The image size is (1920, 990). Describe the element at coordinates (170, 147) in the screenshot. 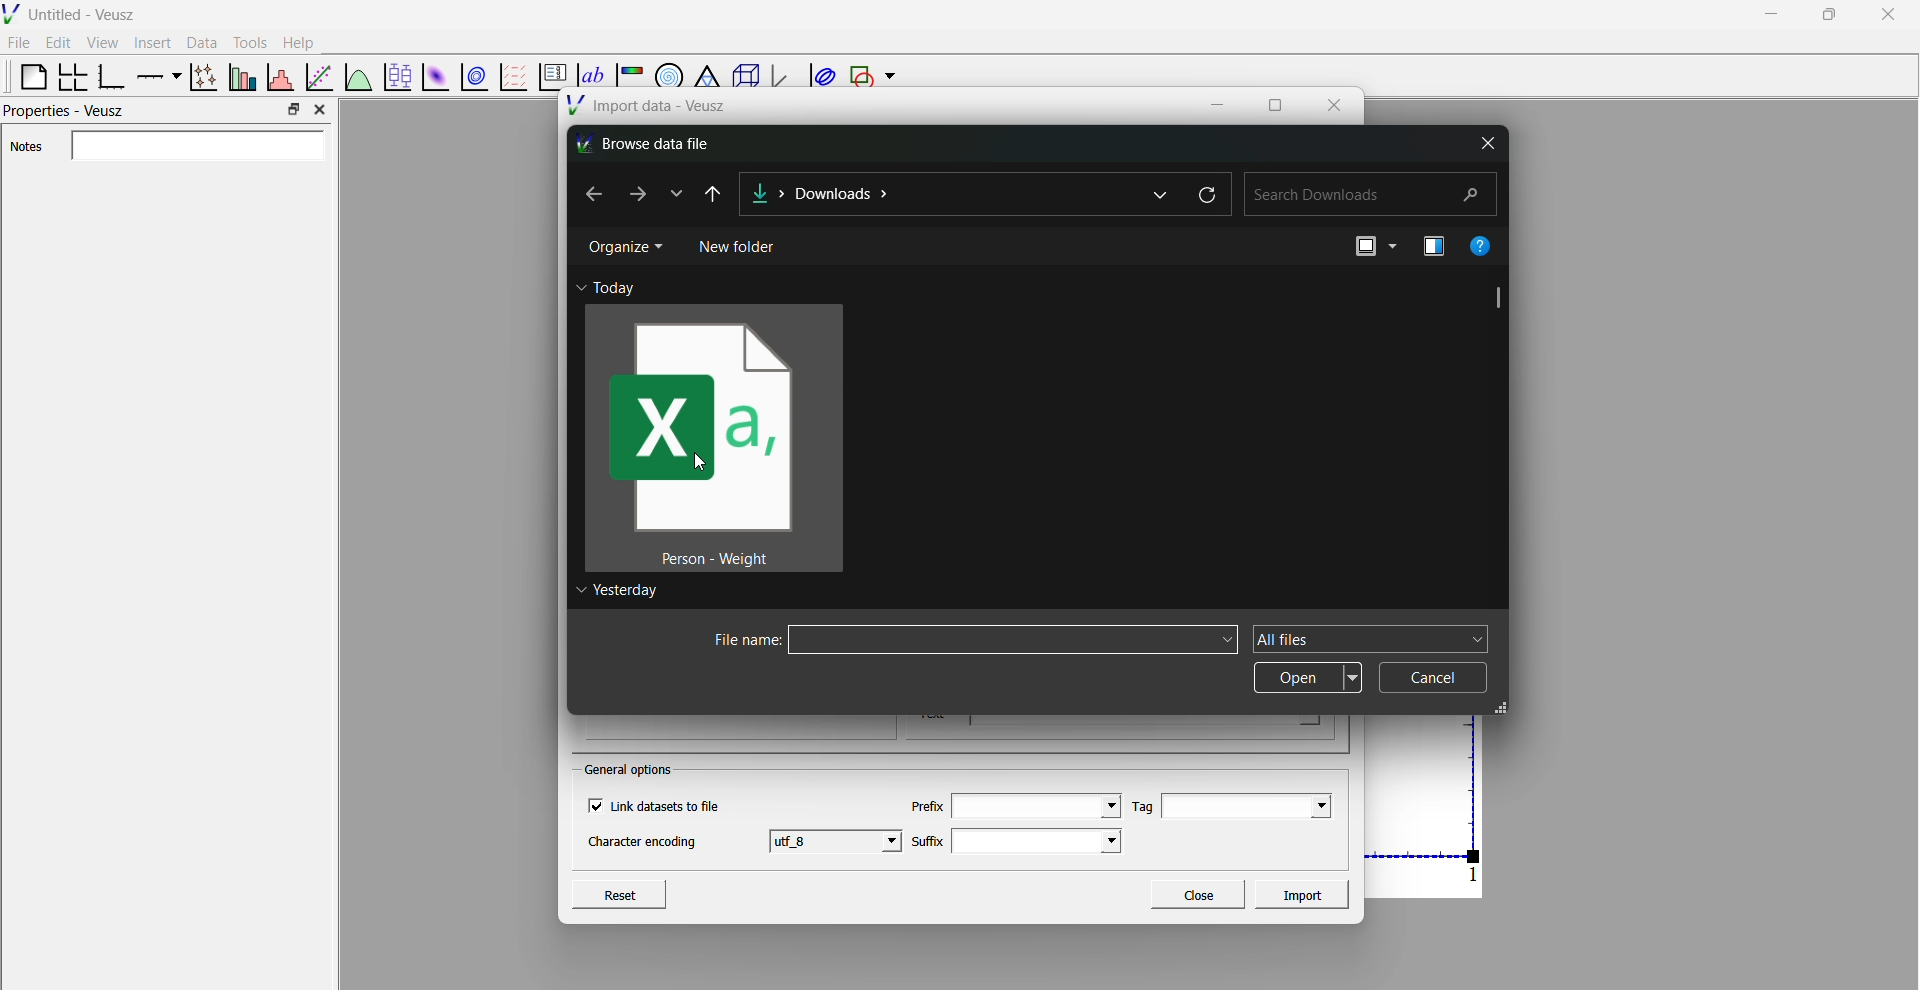

I see `Notes` at that location.